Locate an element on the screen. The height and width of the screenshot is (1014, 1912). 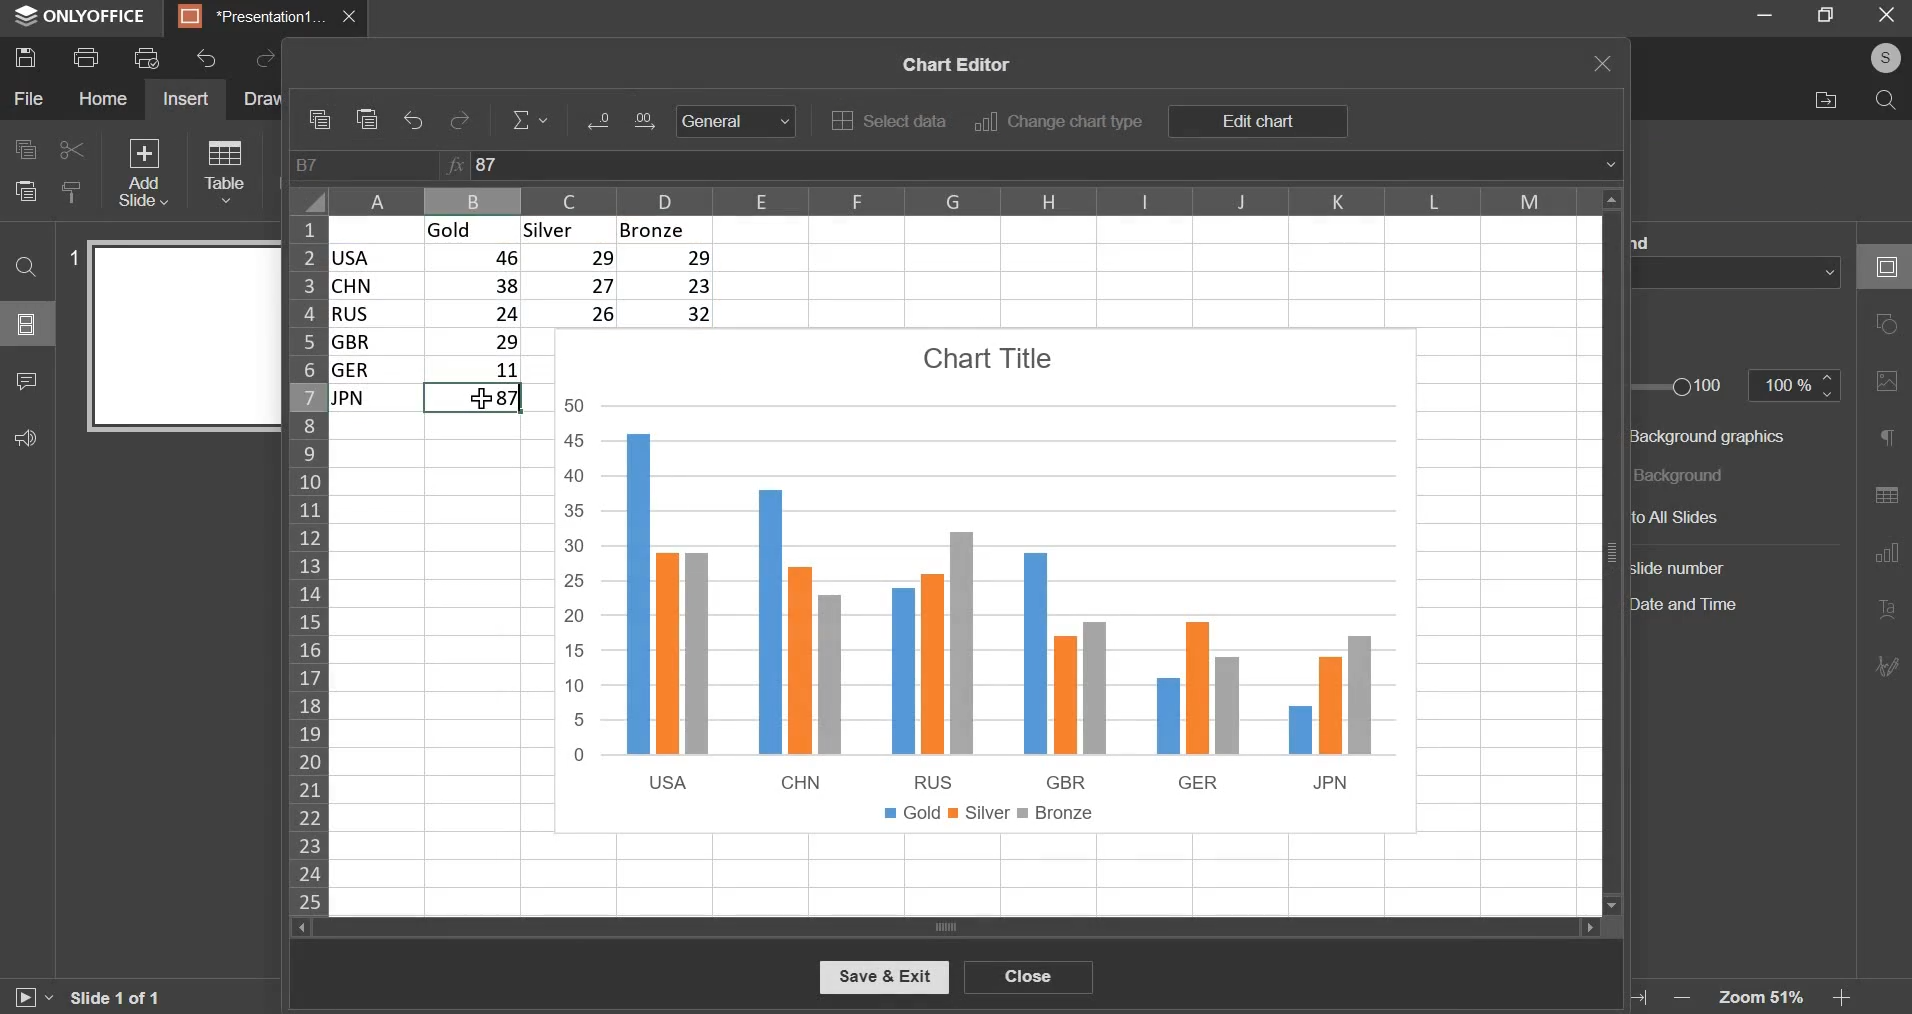
gbr is located at coordinates (376, 343).